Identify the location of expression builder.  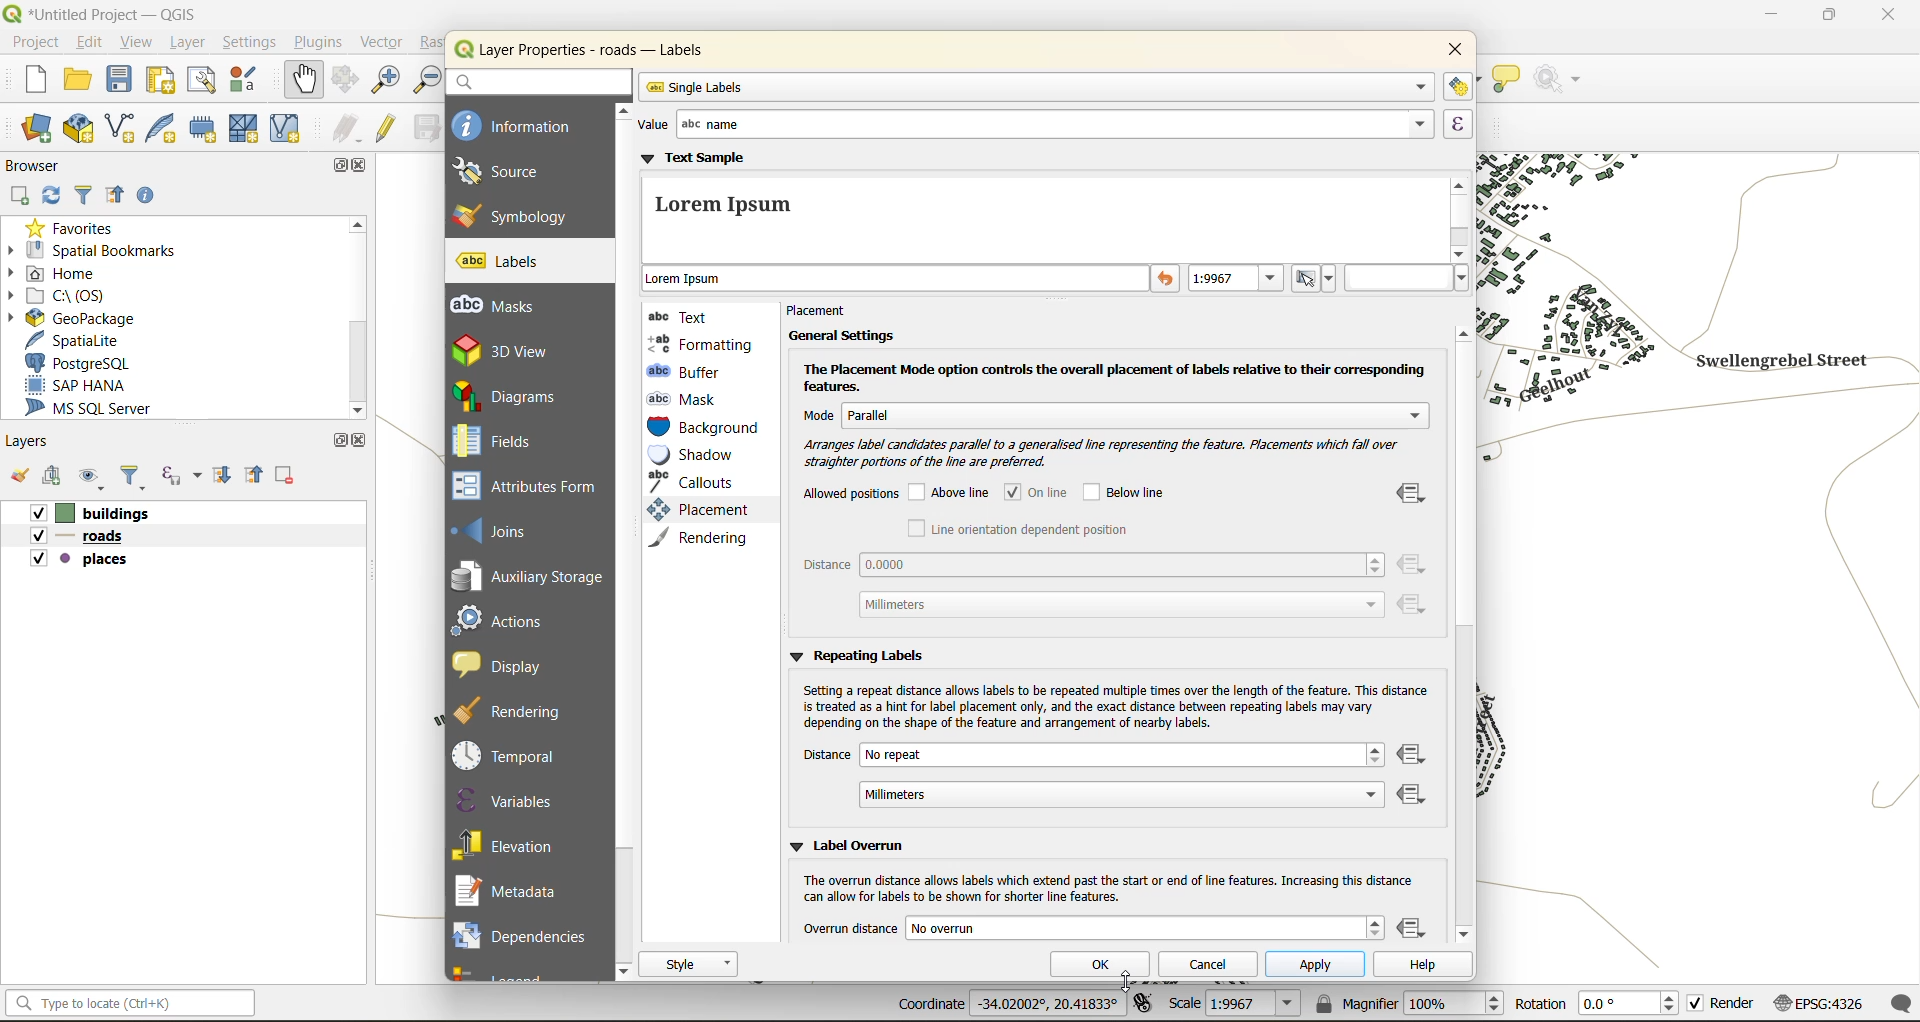
(1458, 124).